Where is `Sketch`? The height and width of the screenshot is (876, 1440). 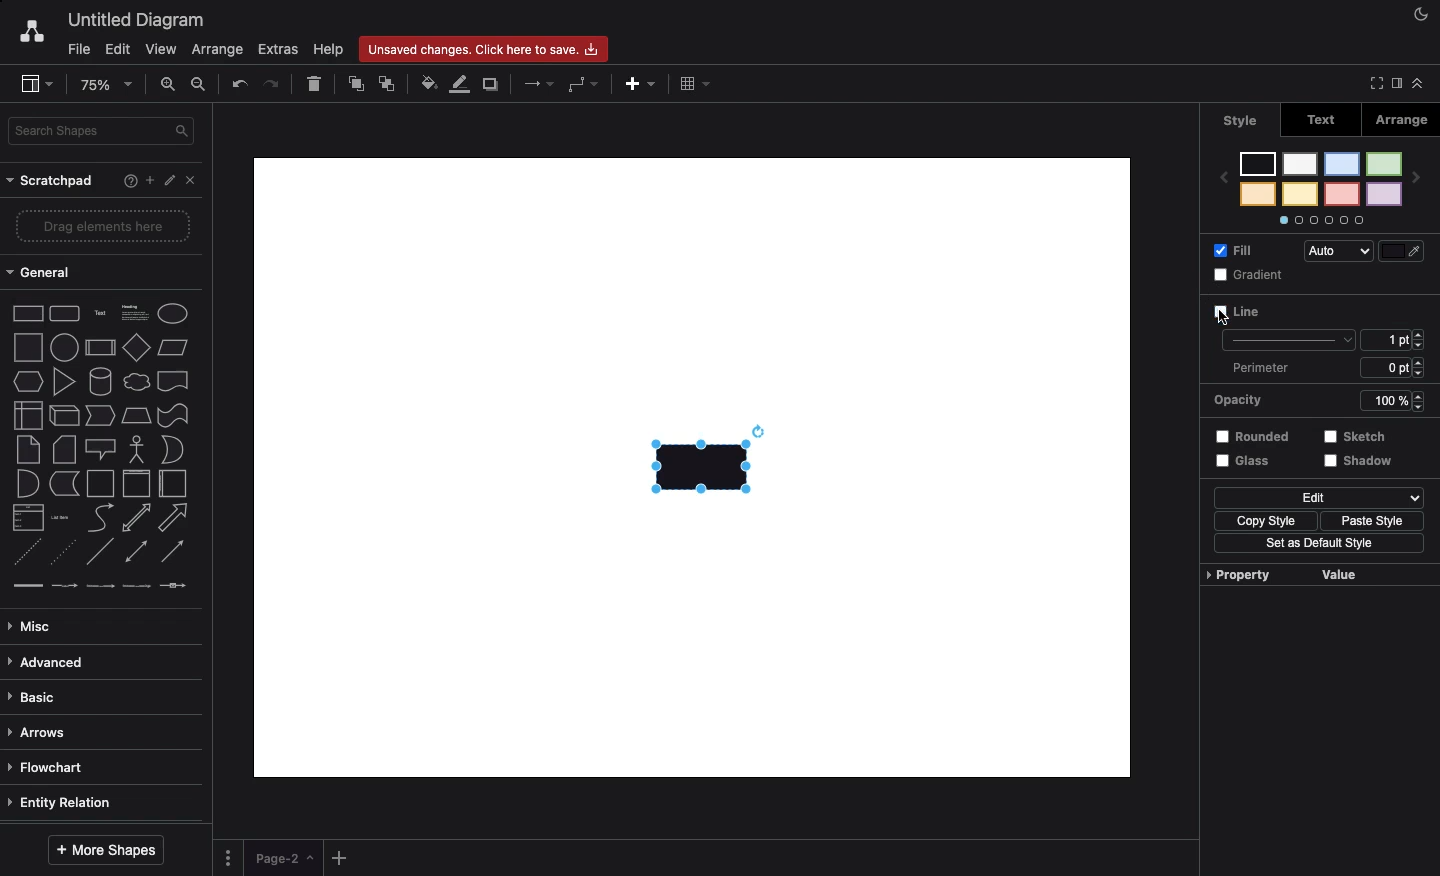
Sketch is located at coordinates (1357, 436).